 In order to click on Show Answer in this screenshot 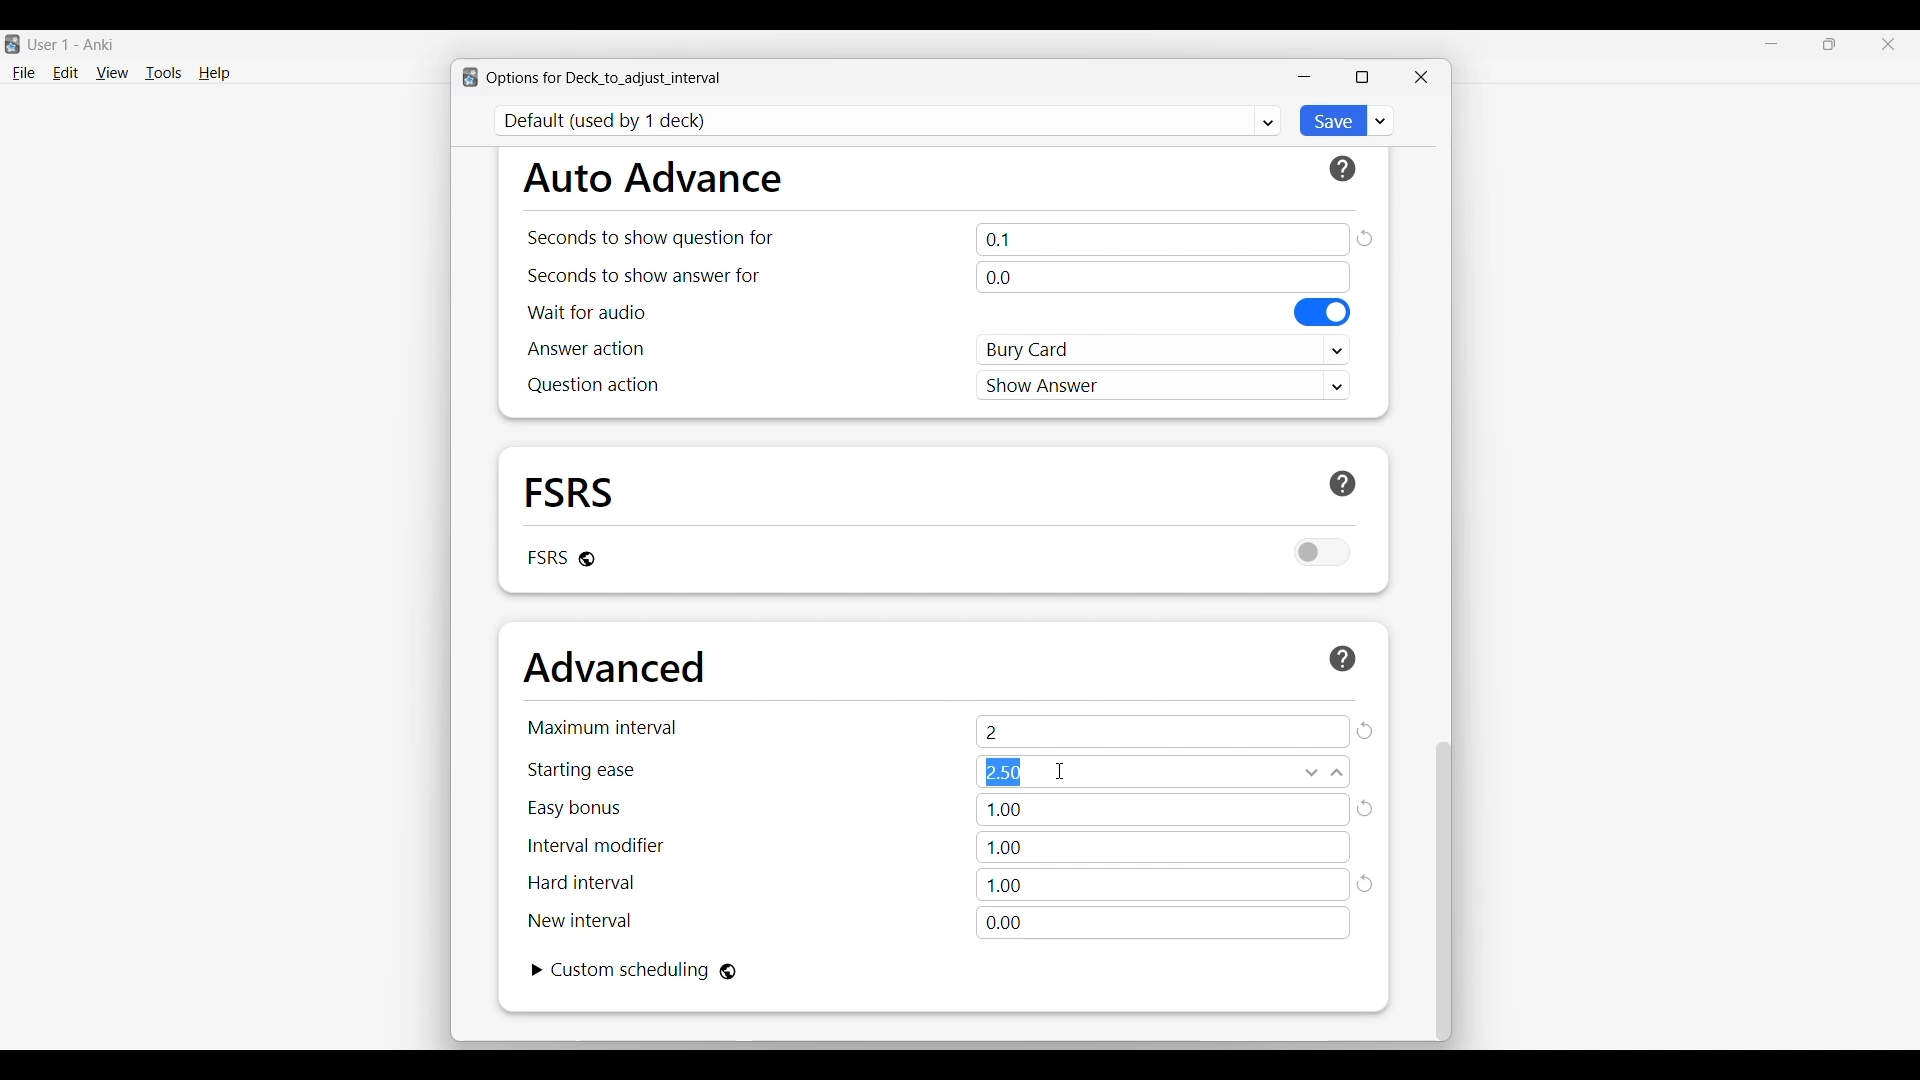, I will do `click(1164, 384)`.